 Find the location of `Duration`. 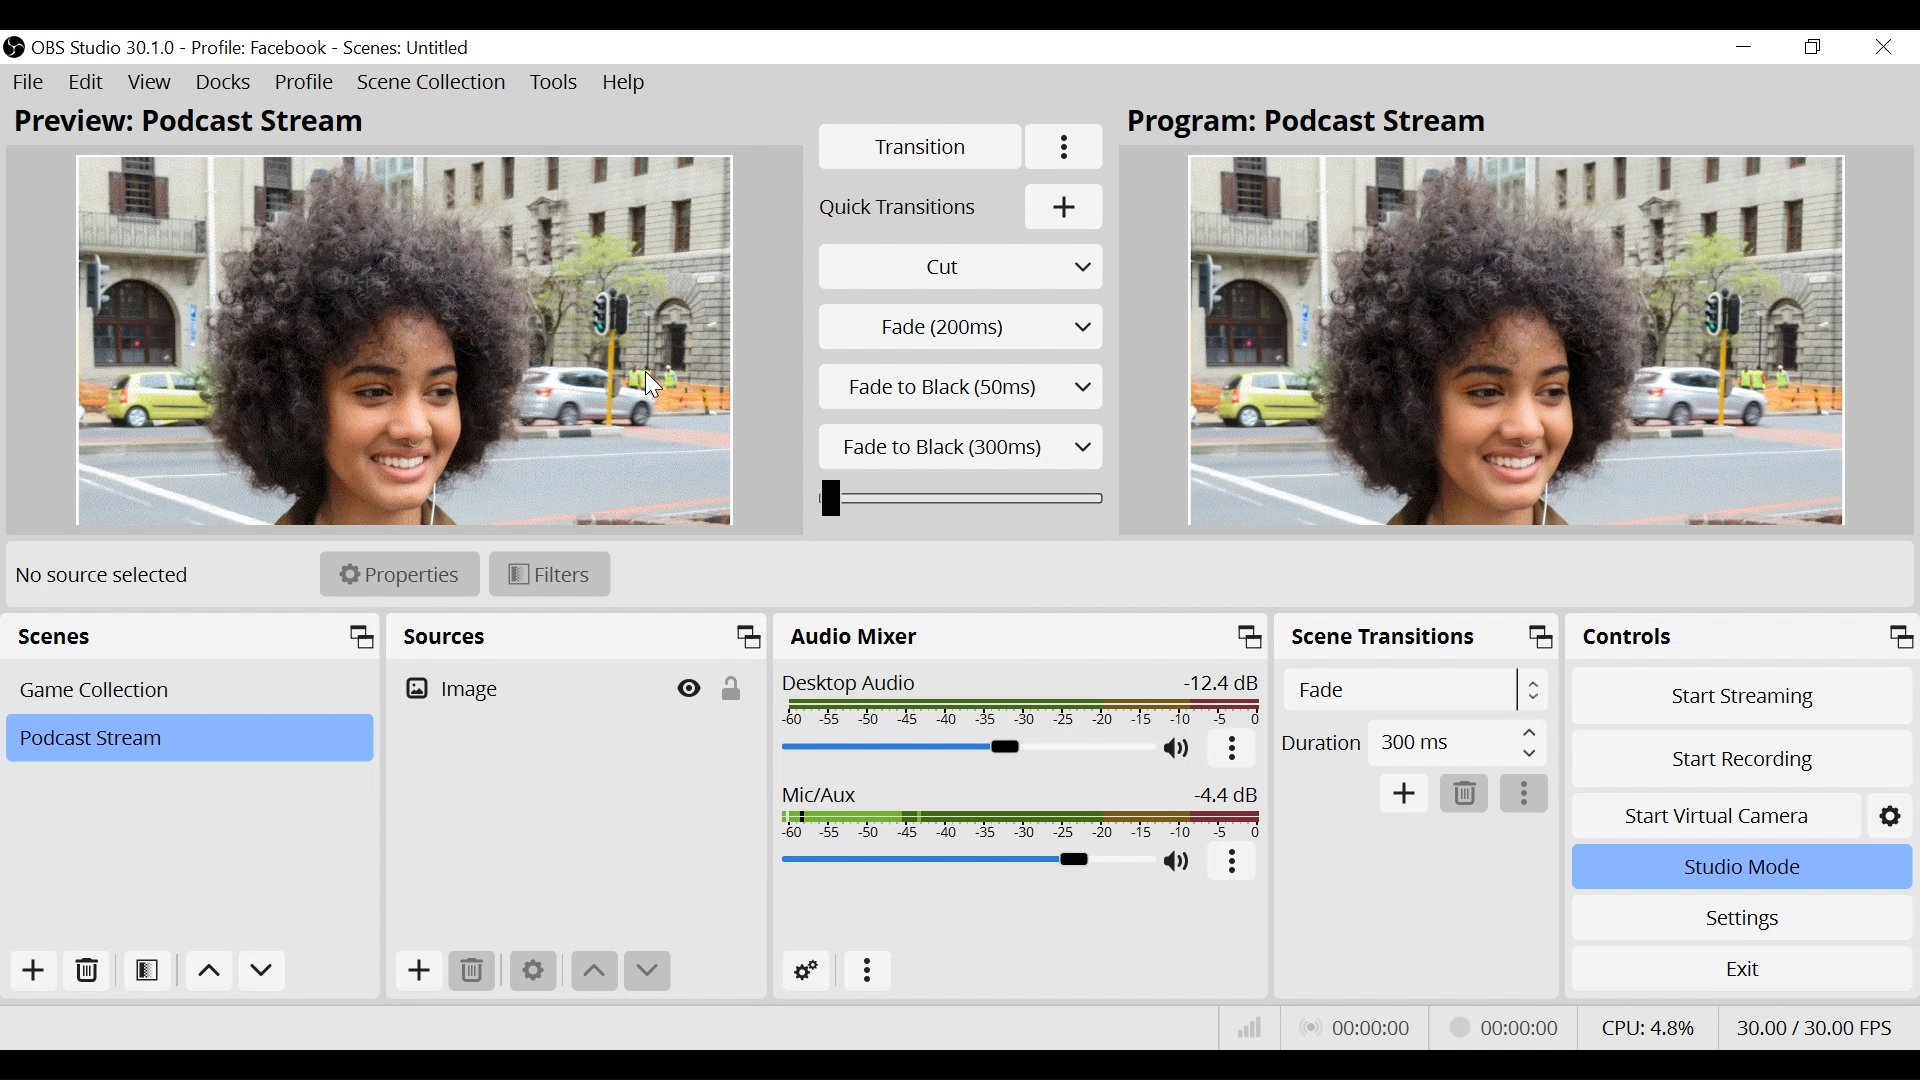

Duration is located at coordinates (1415, 741).